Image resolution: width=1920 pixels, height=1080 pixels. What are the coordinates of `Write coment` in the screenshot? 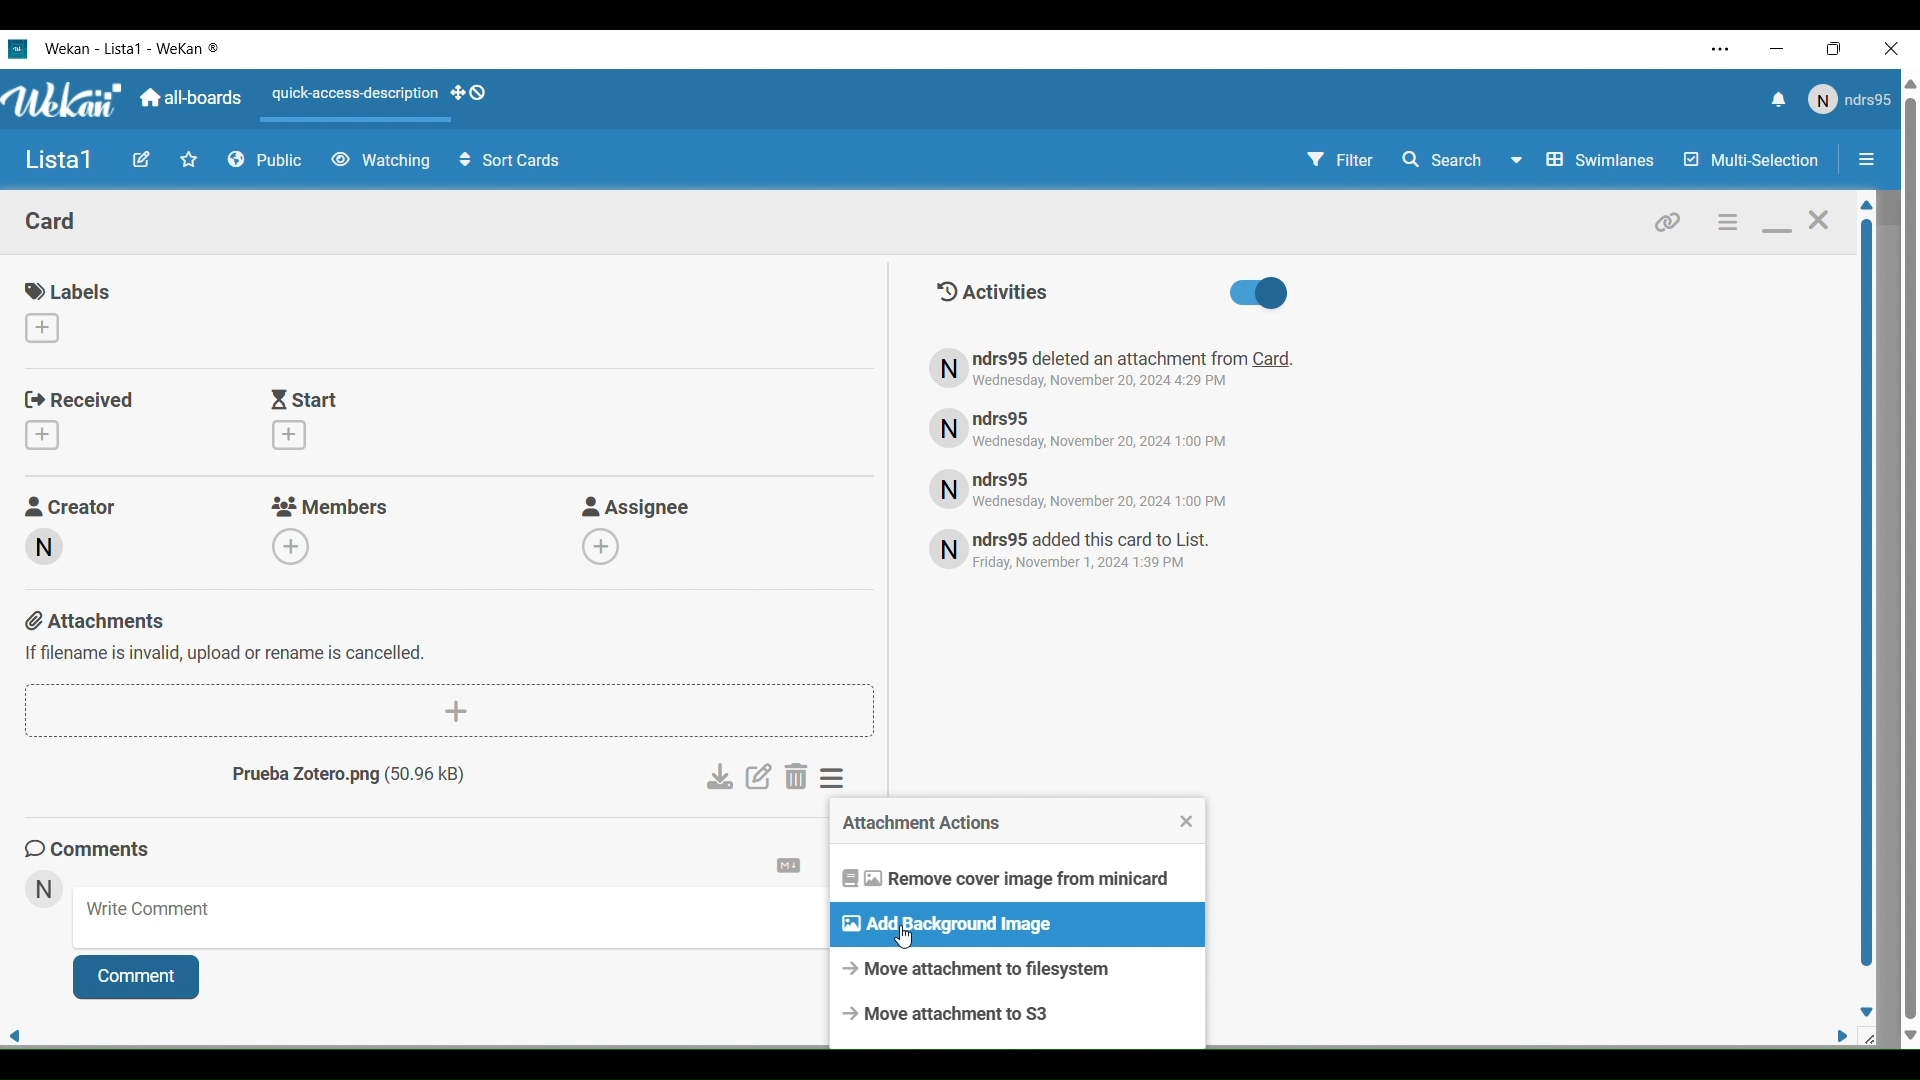 It's located at (450, 918).